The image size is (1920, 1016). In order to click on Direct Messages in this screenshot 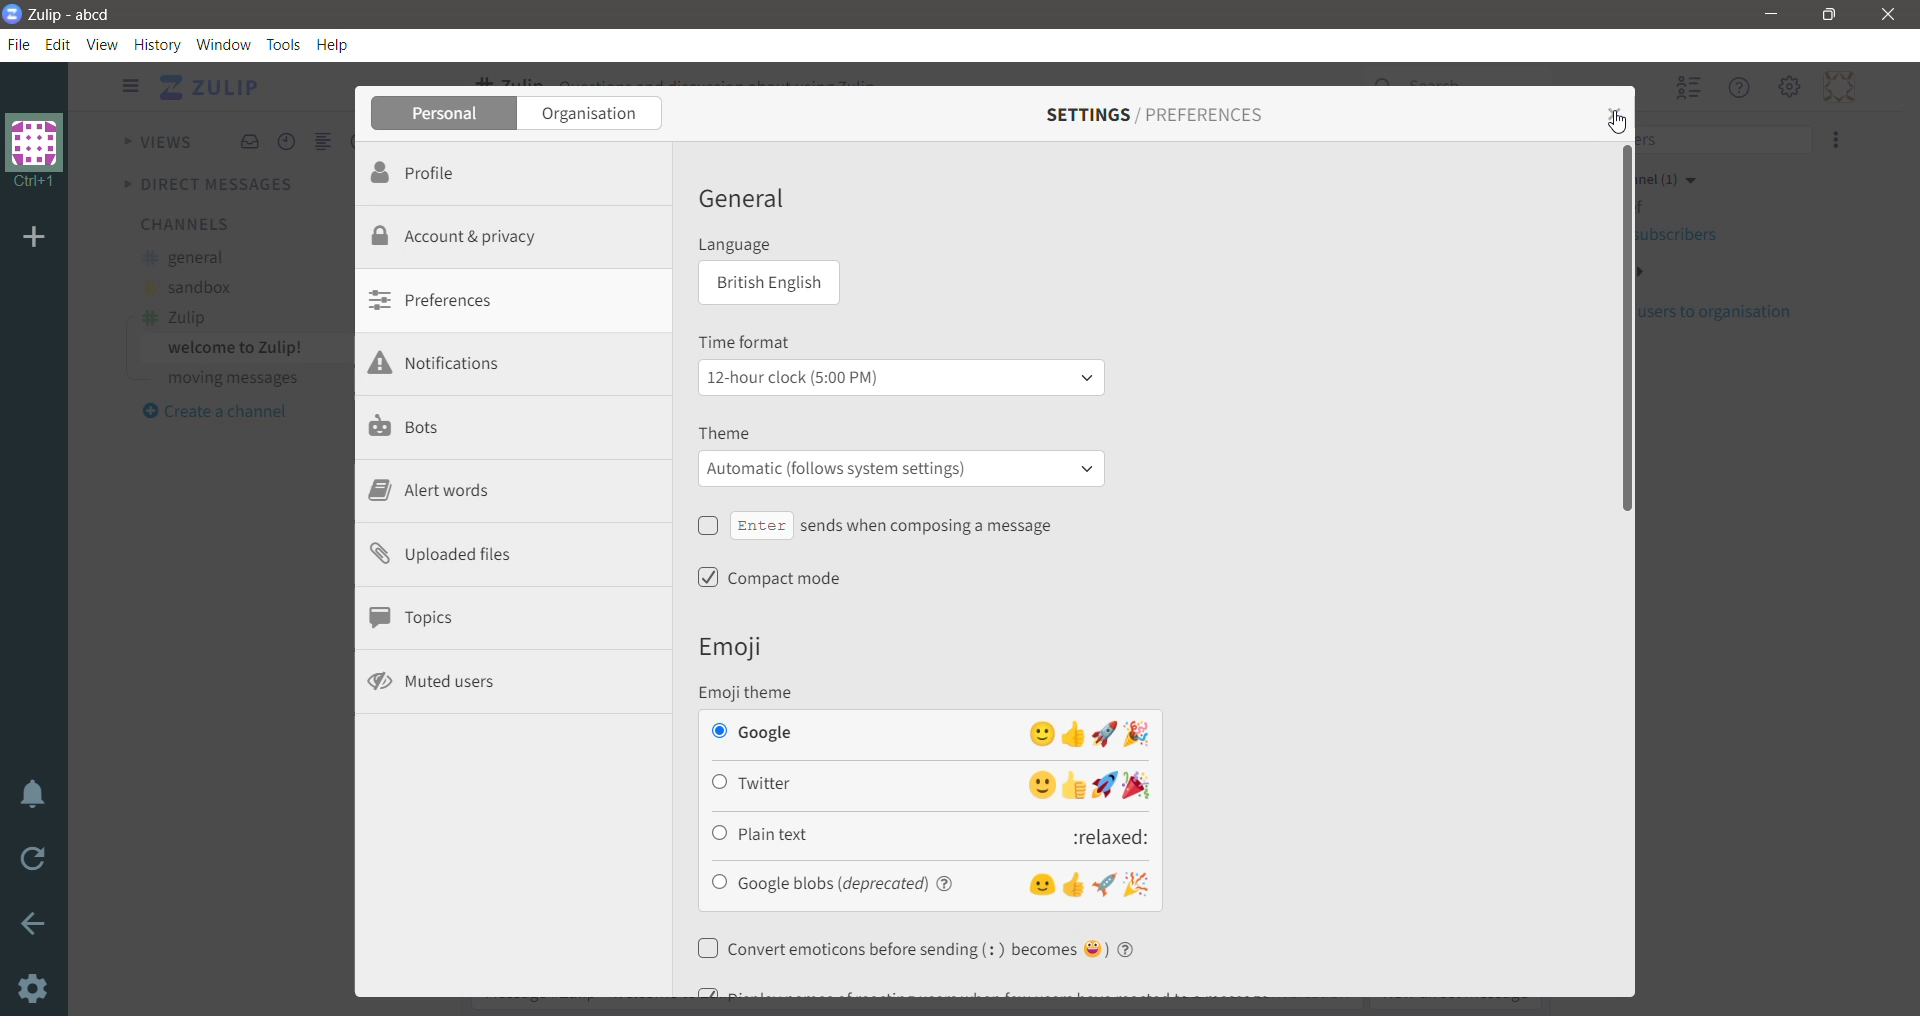, I will do `click(211, 186)`.